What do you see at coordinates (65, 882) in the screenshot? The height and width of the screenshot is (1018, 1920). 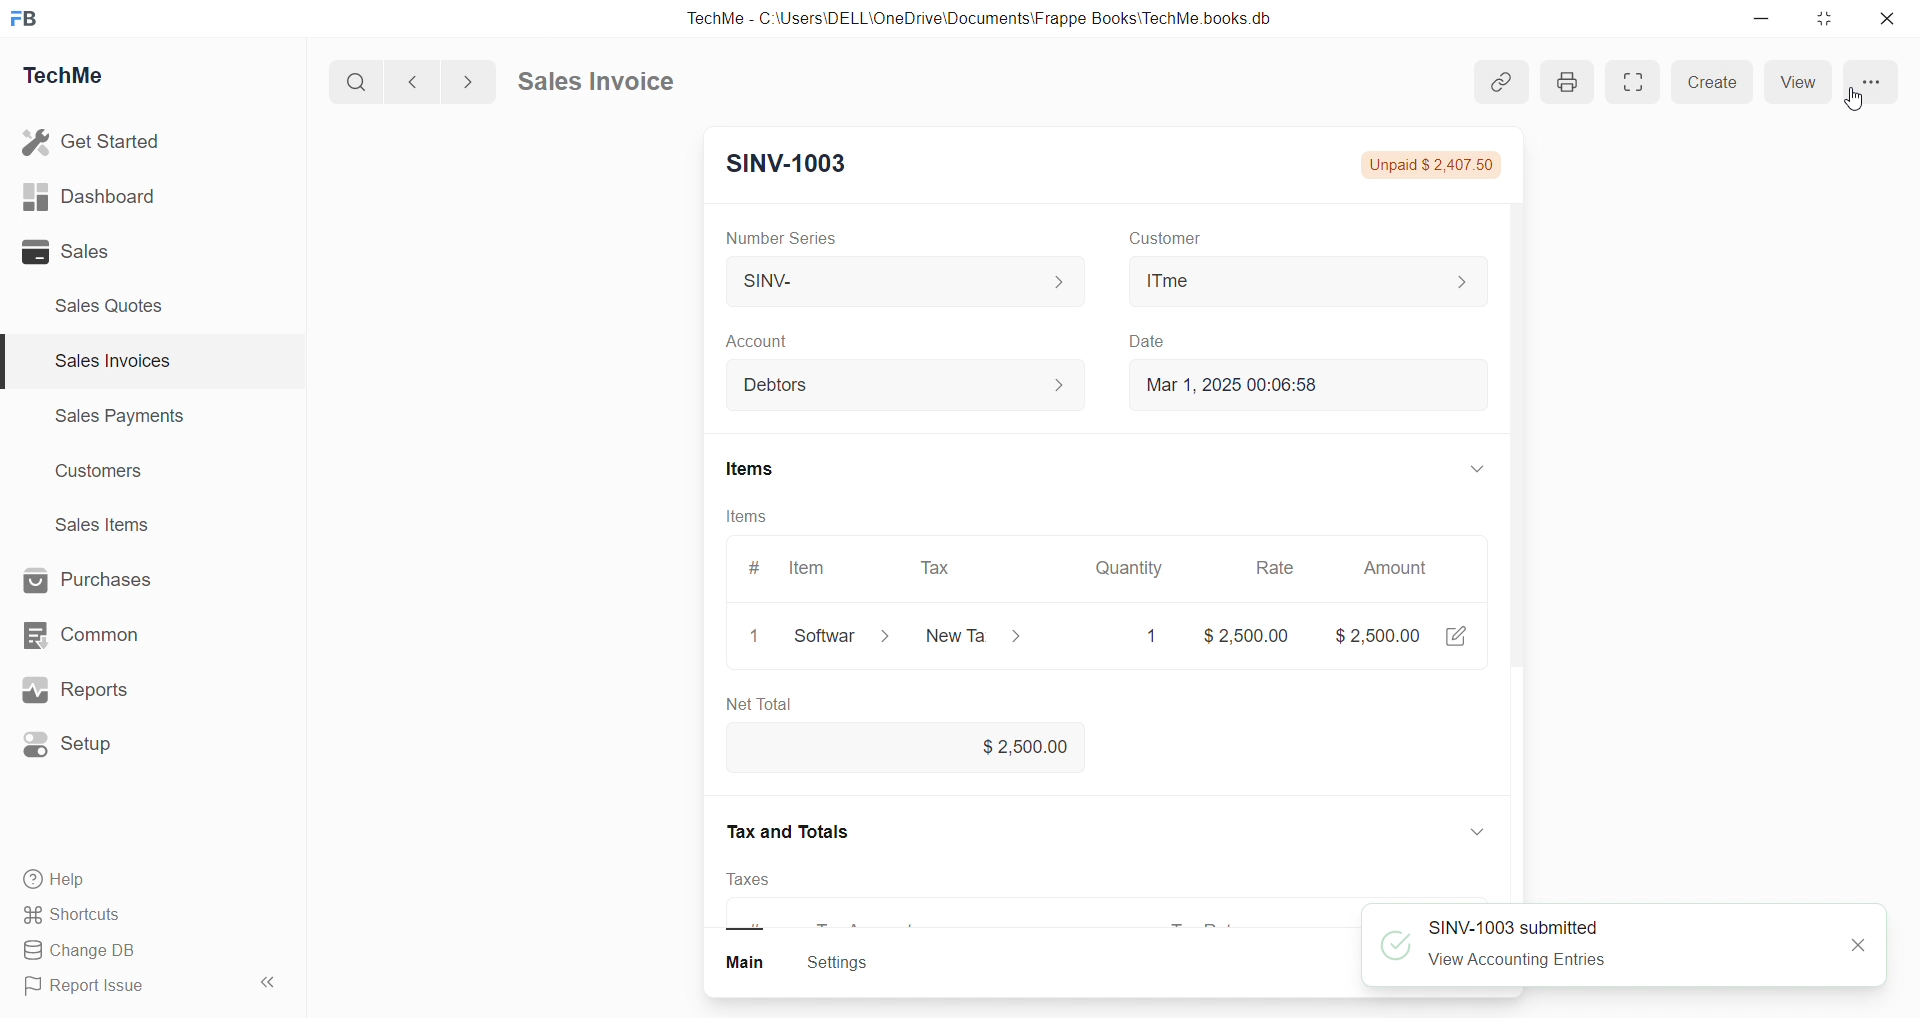 I see ` Help` at bounding box center [65, 882].